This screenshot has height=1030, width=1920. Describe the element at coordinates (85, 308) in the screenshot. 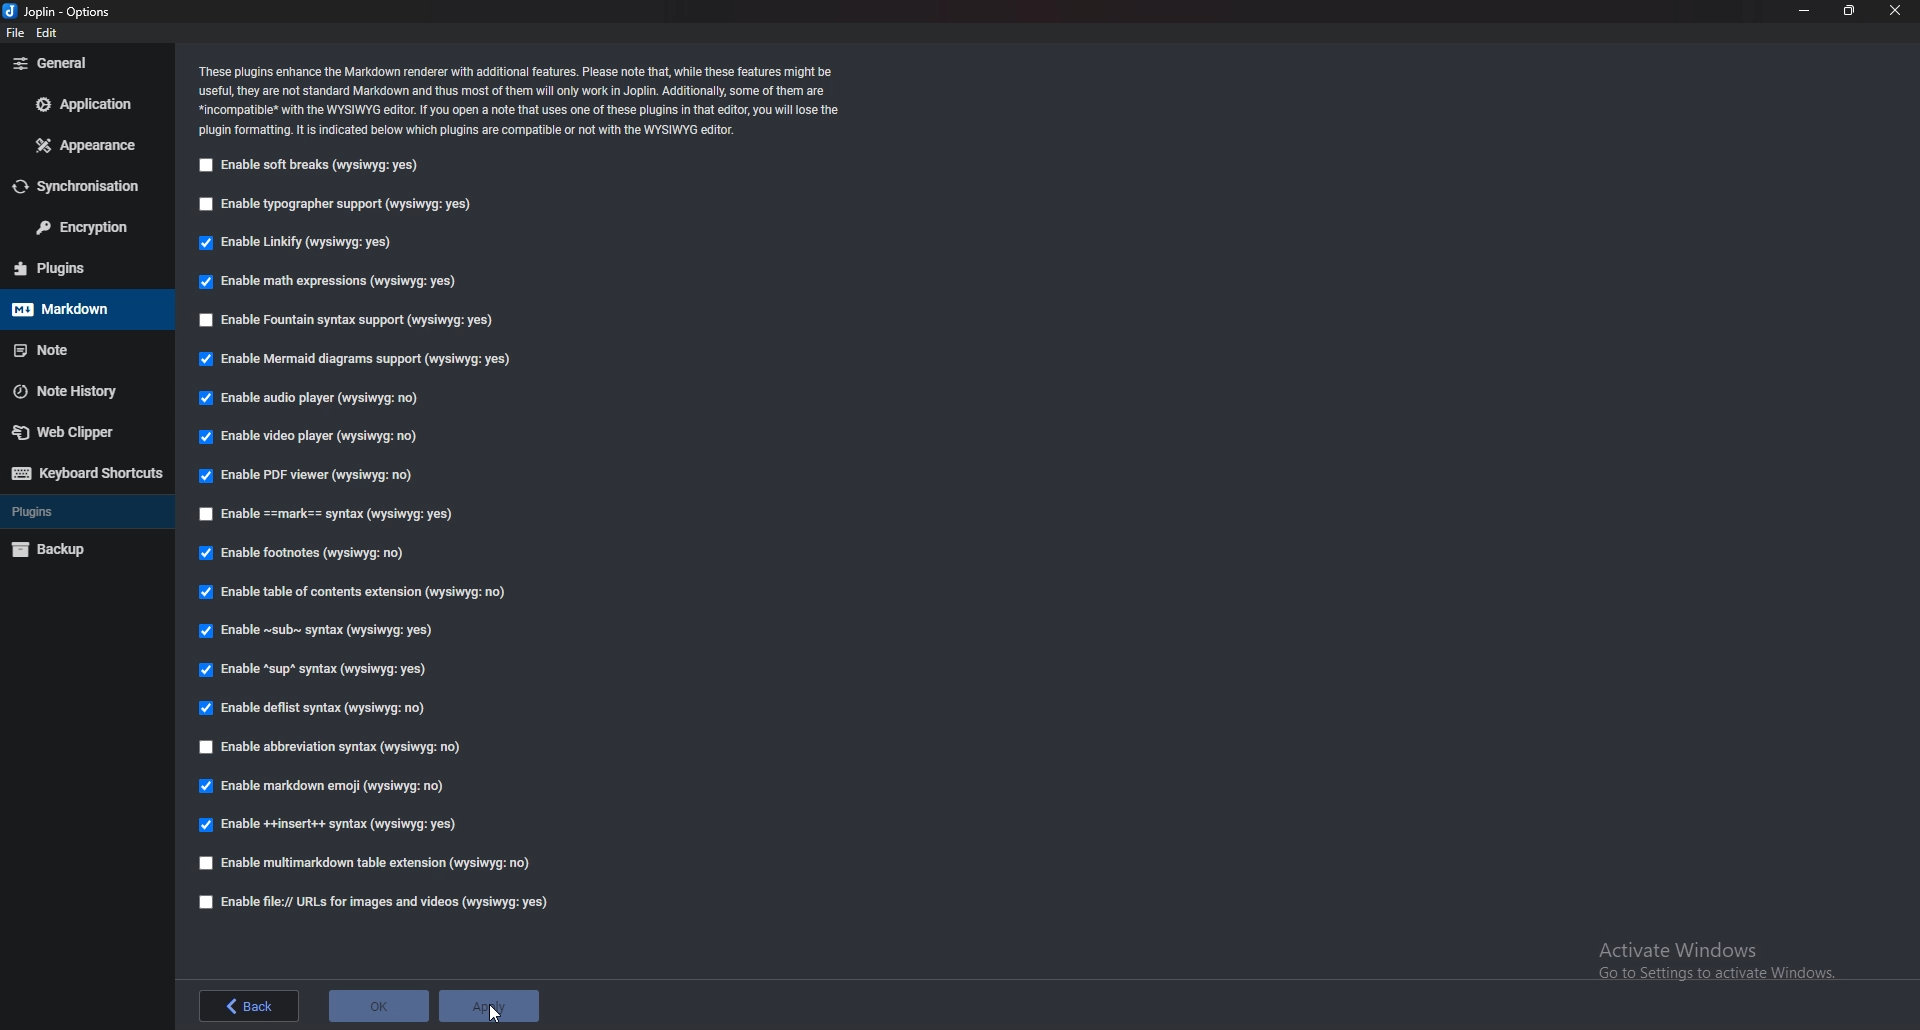

I see `Mark down` at that location.